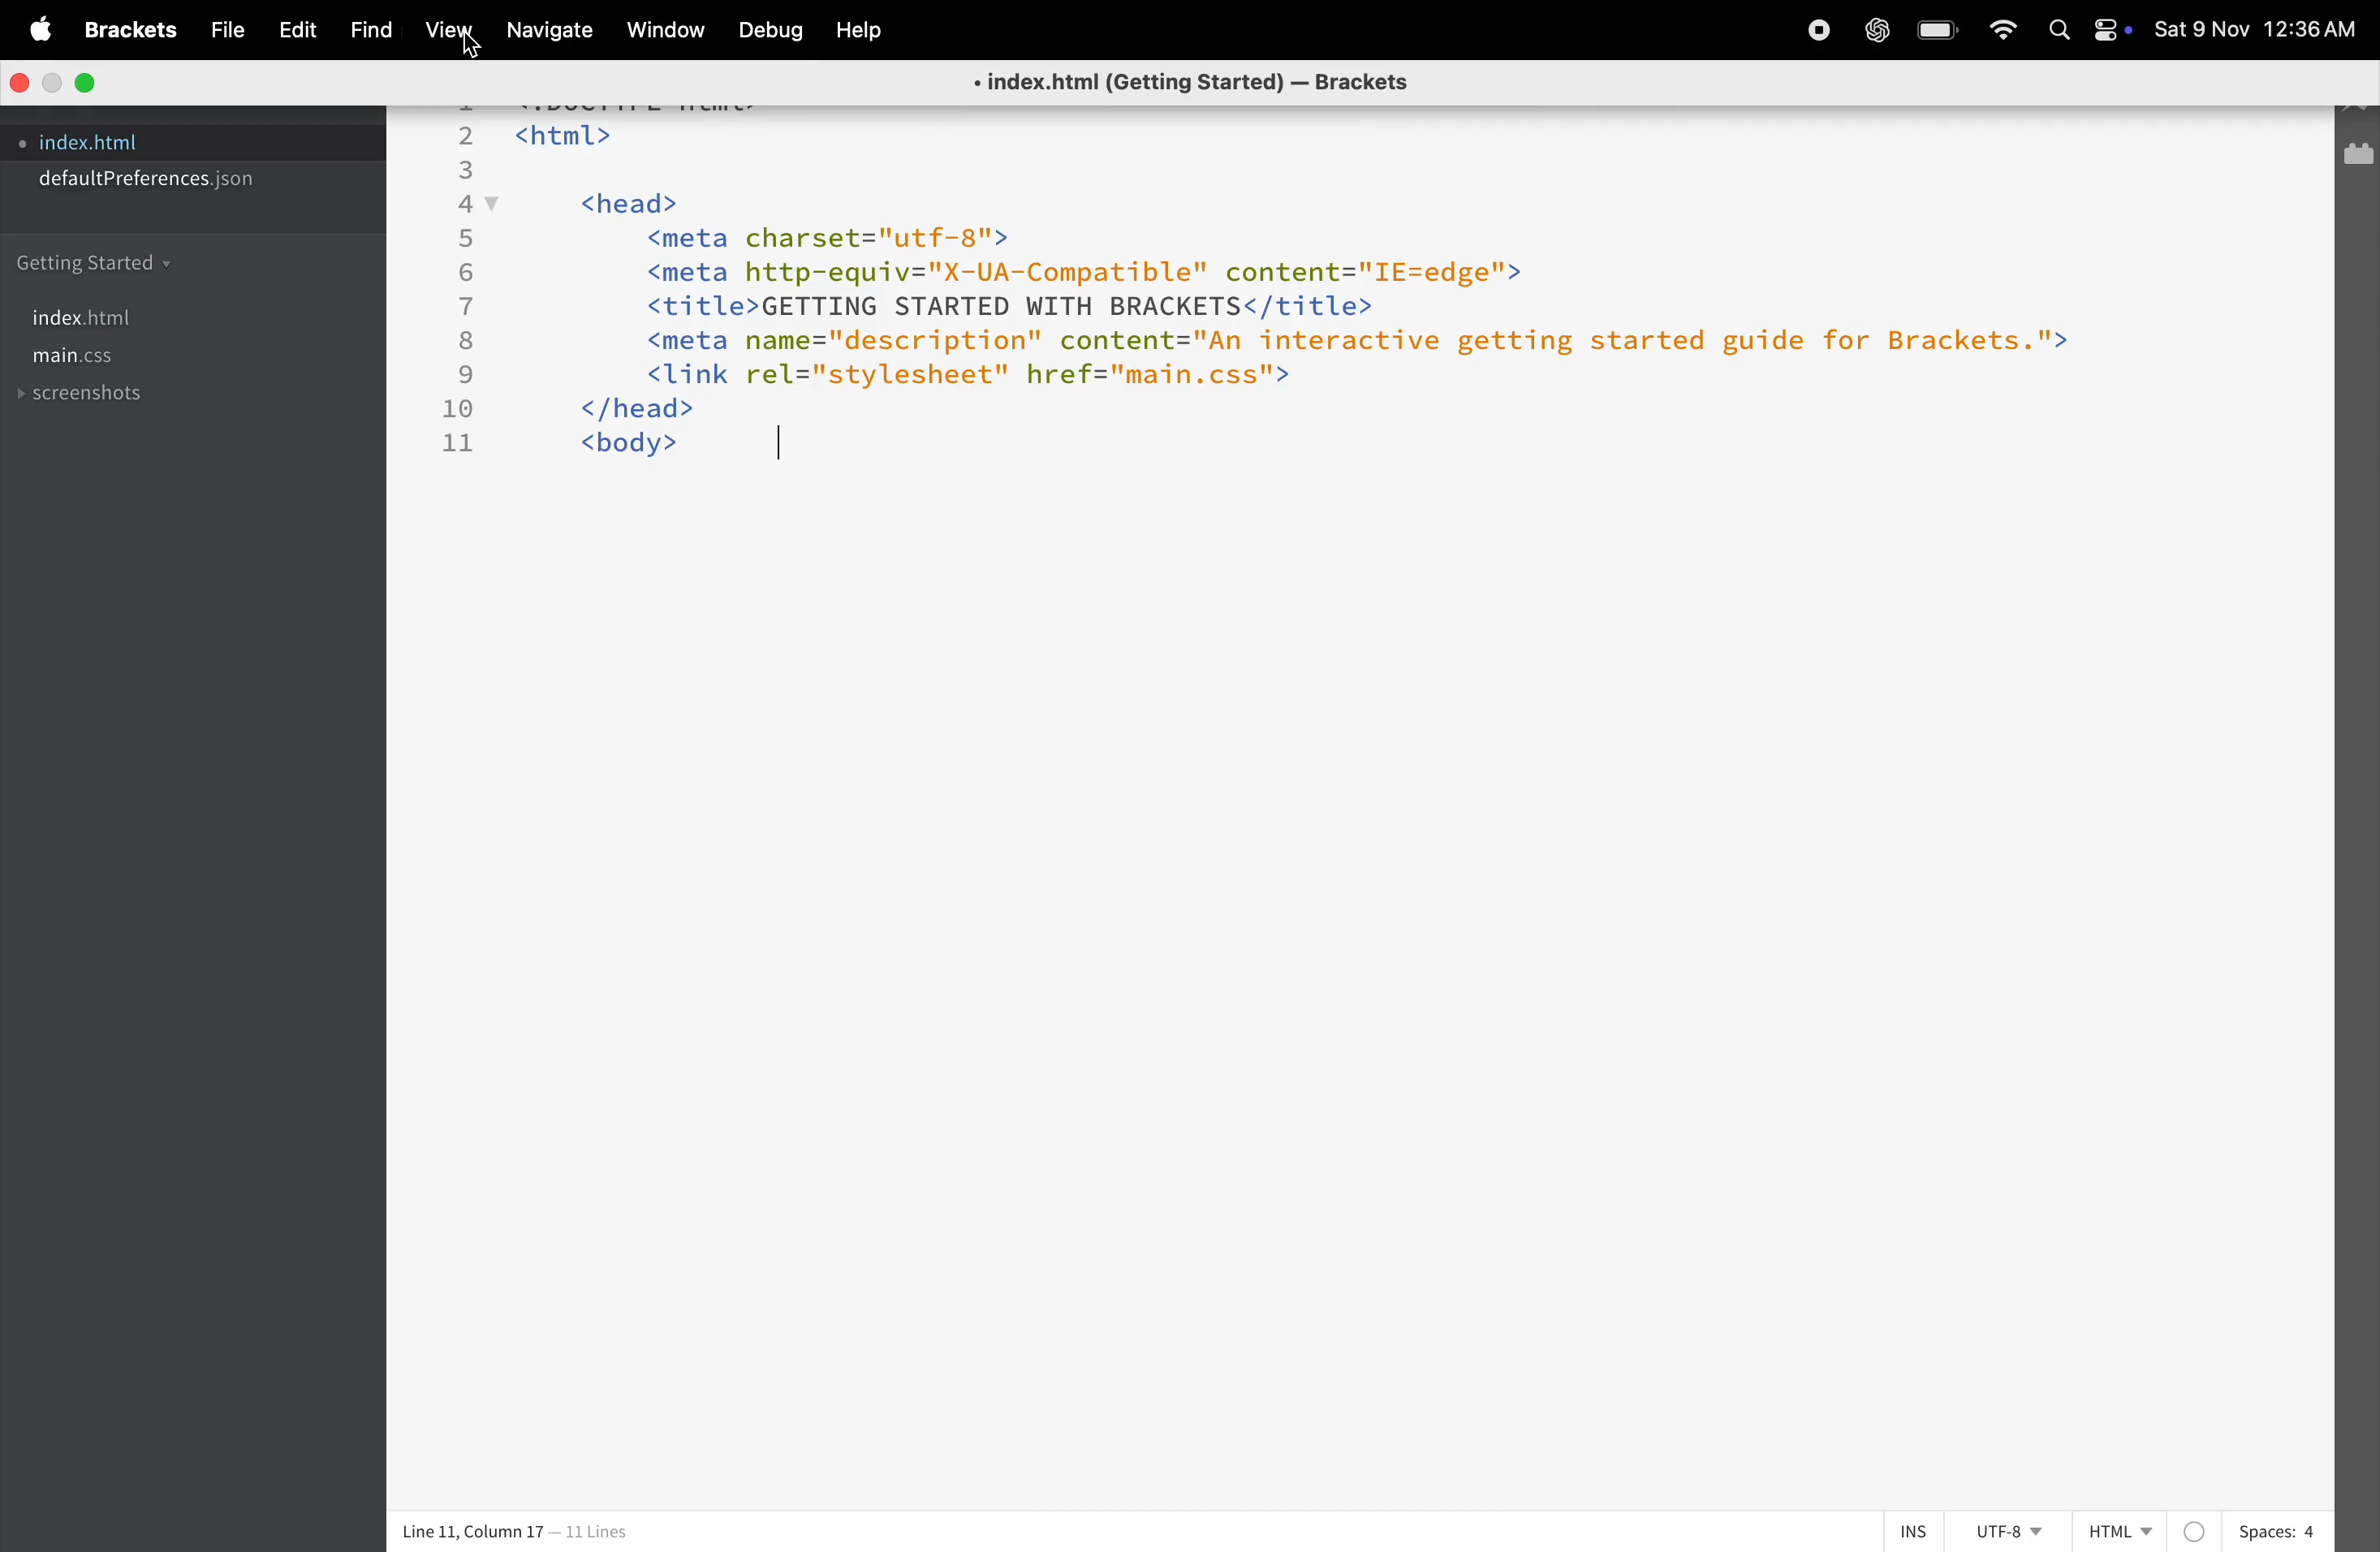 The width and height of the screenshot is (2380, 1552). What do you see at coordinates (782, 448) in the screenshot?
I see `cursor` at bounding box center [782, 448].